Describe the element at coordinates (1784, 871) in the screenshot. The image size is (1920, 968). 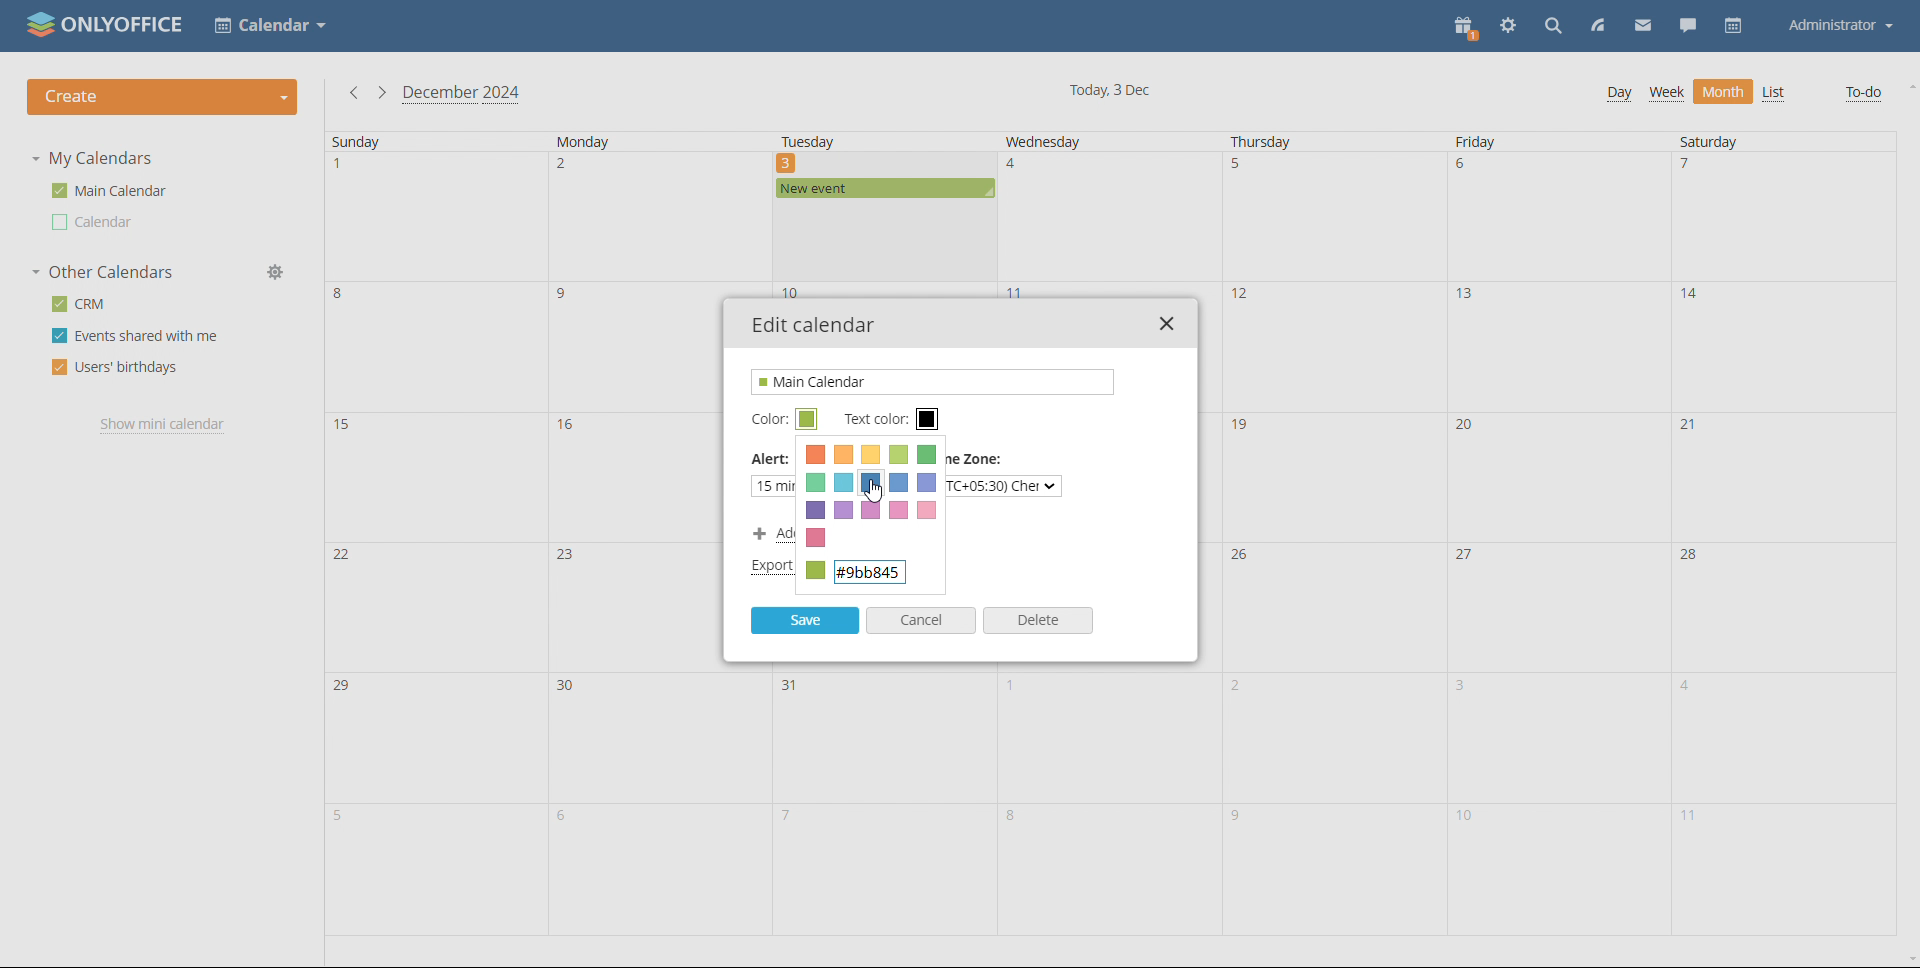
I see `date` at that location.